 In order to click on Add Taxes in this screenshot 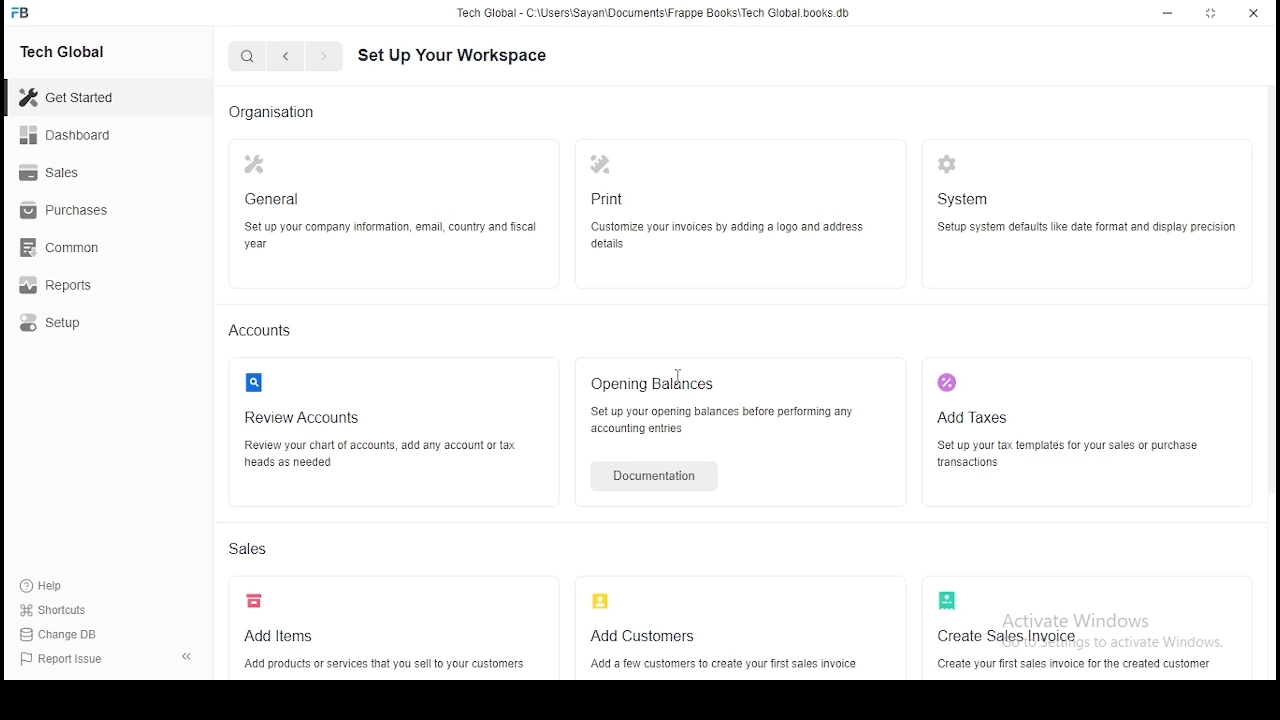, I will do `click(1080, 422)`.